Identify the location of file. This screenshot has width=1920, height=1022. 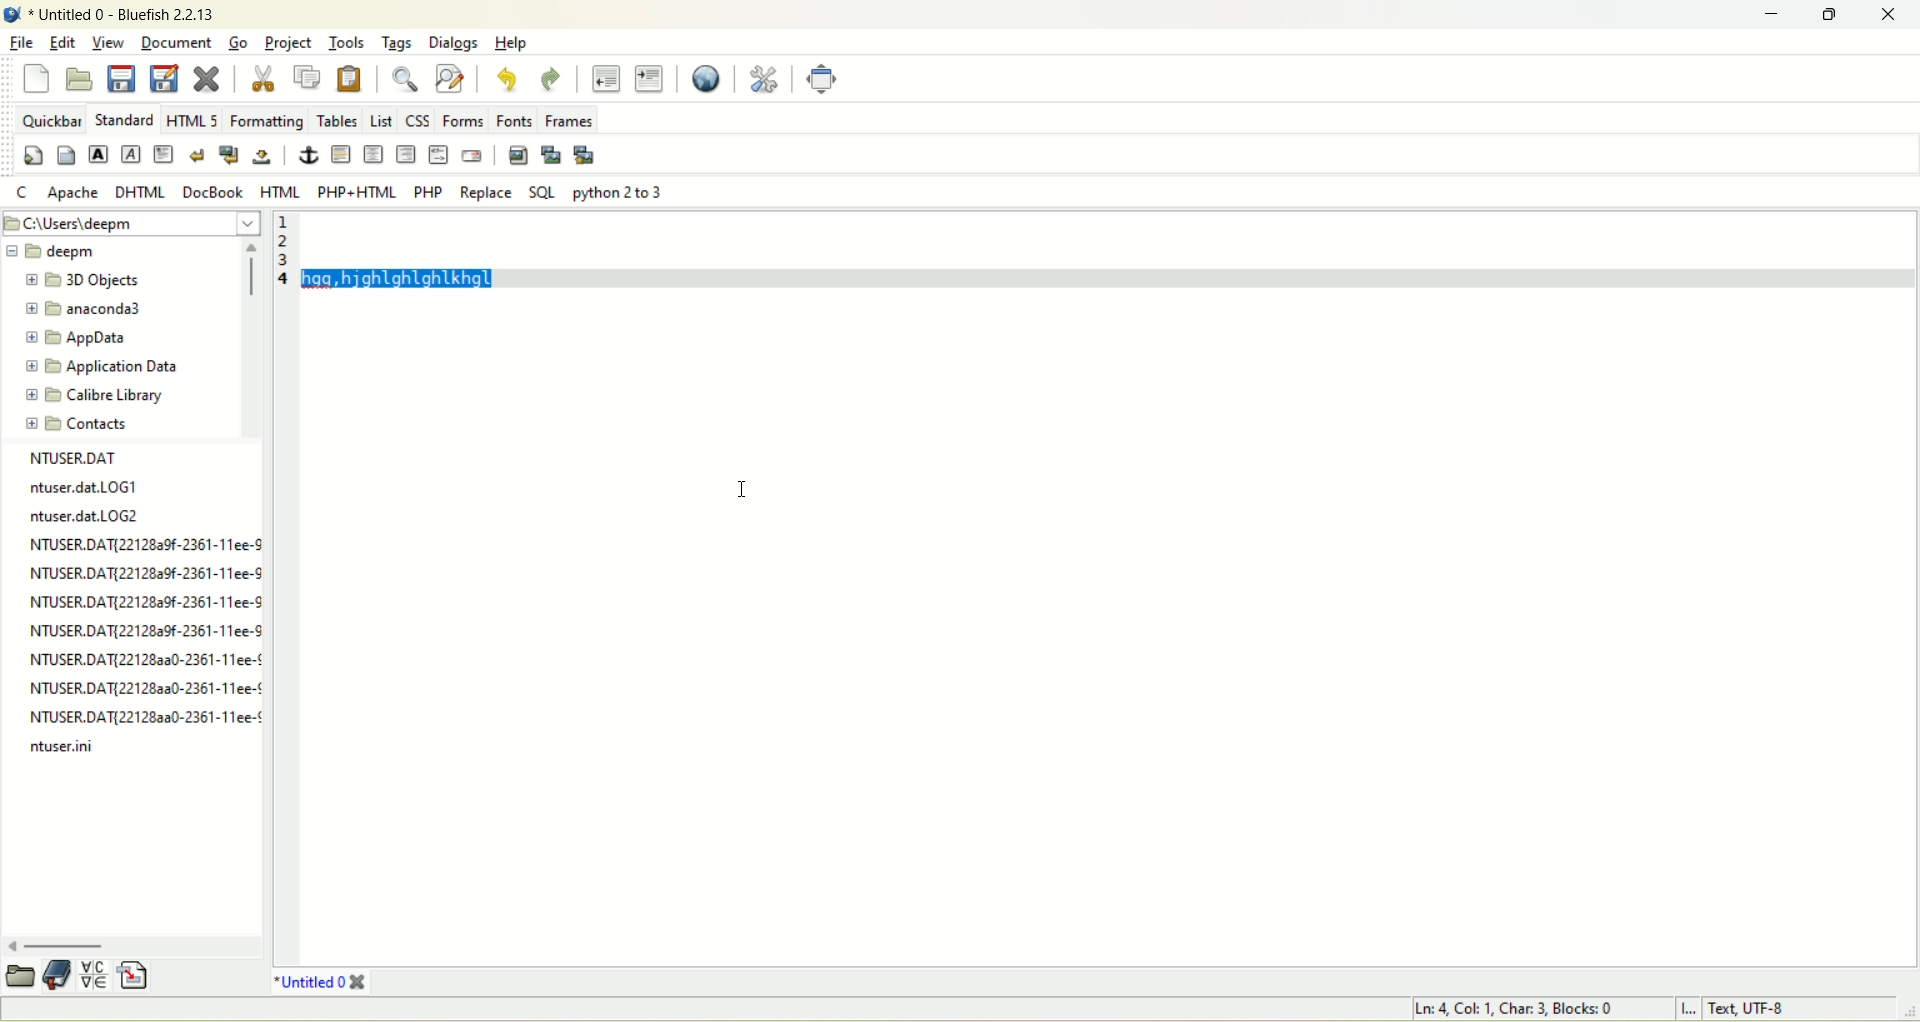
(21, 44).